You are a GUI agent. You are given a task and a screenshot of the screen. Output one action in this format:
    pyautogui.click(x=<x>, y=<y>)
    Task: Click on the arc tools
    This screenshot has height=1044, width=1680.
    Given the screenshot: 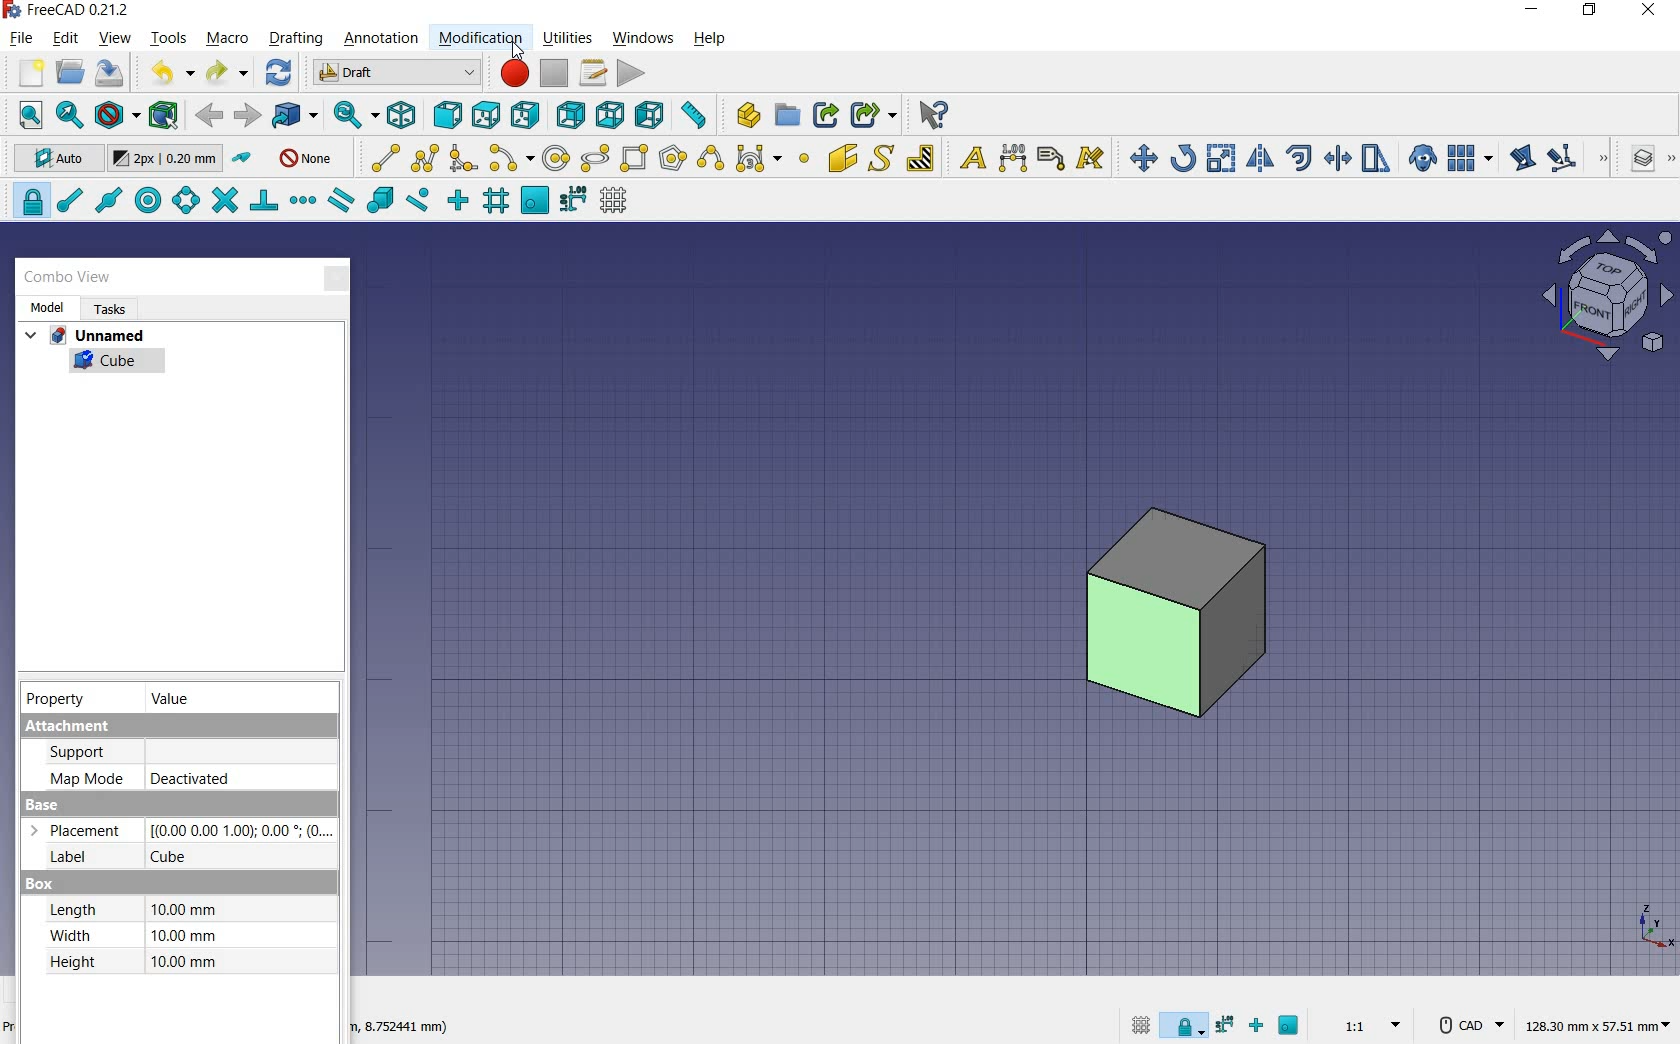 What is the action you would take?
    pyautogui.click(x=511, y=158)
    